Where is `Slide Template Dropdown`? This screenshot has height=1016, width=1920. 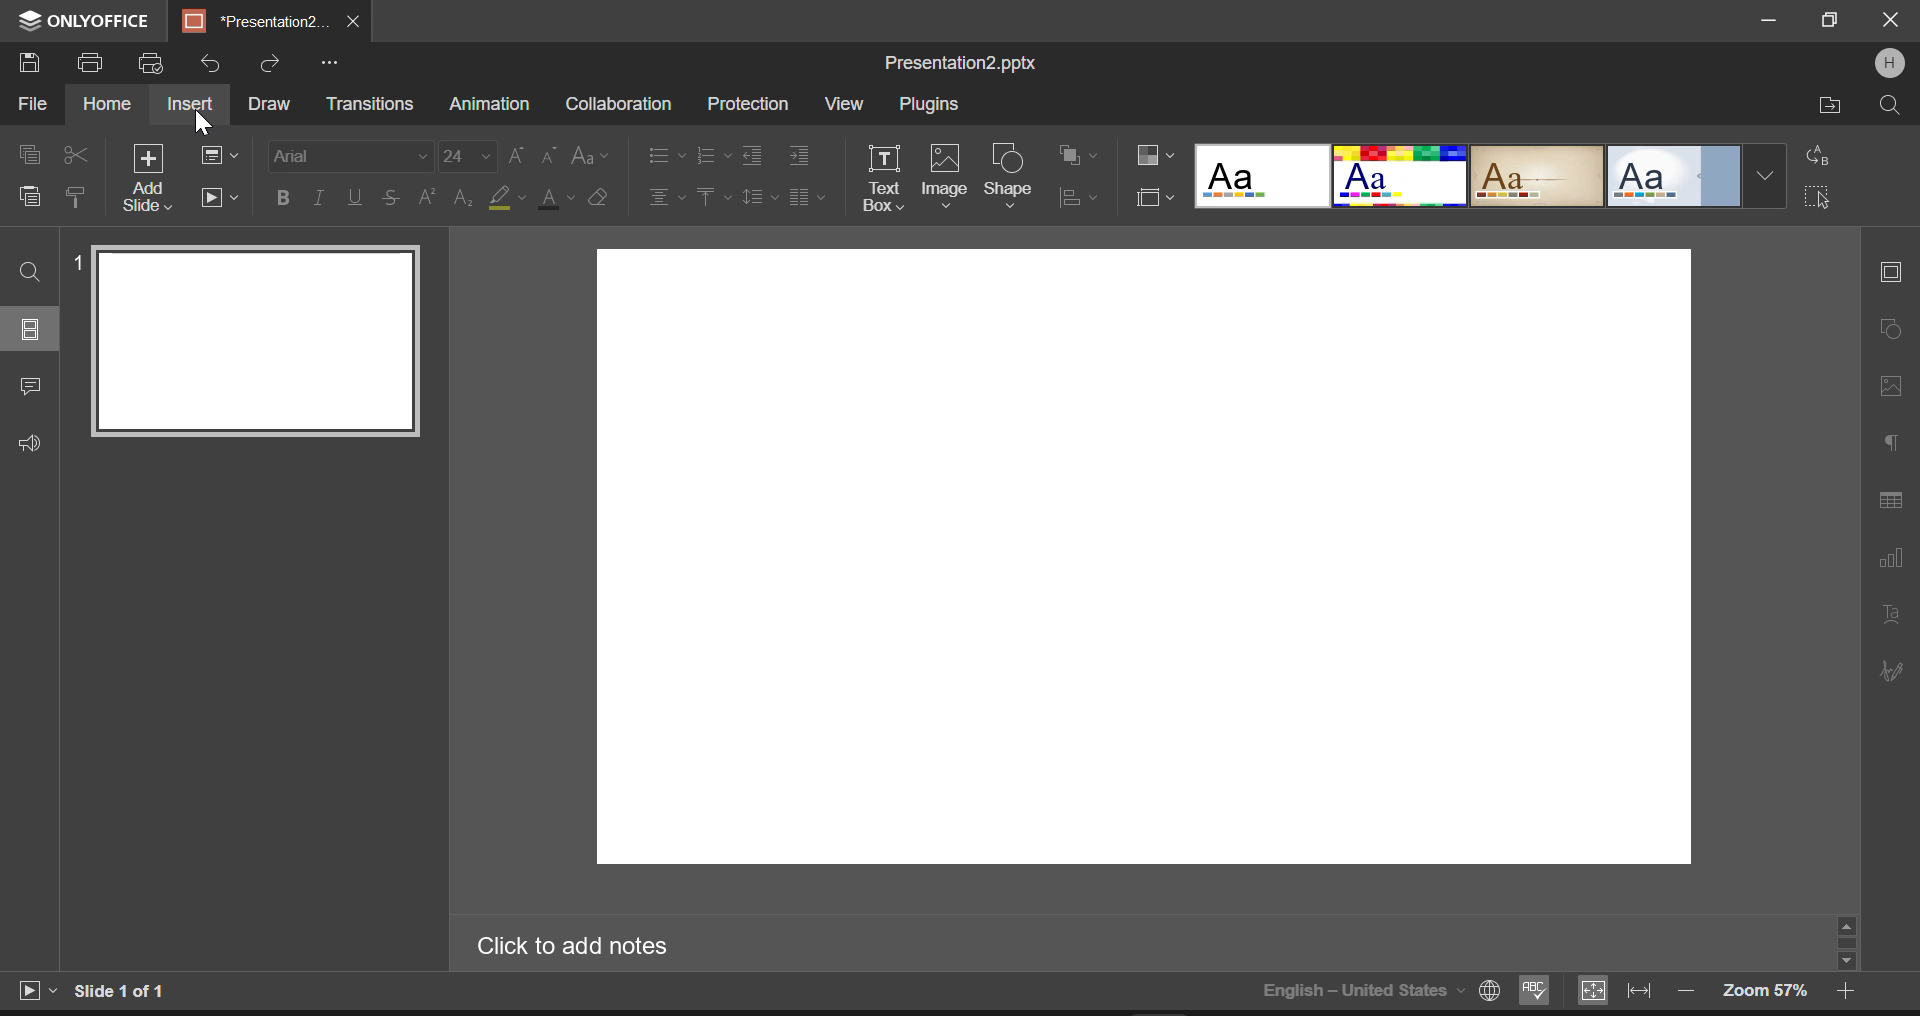
Slide Template Dropdown is located at coordinates (1765, 178).